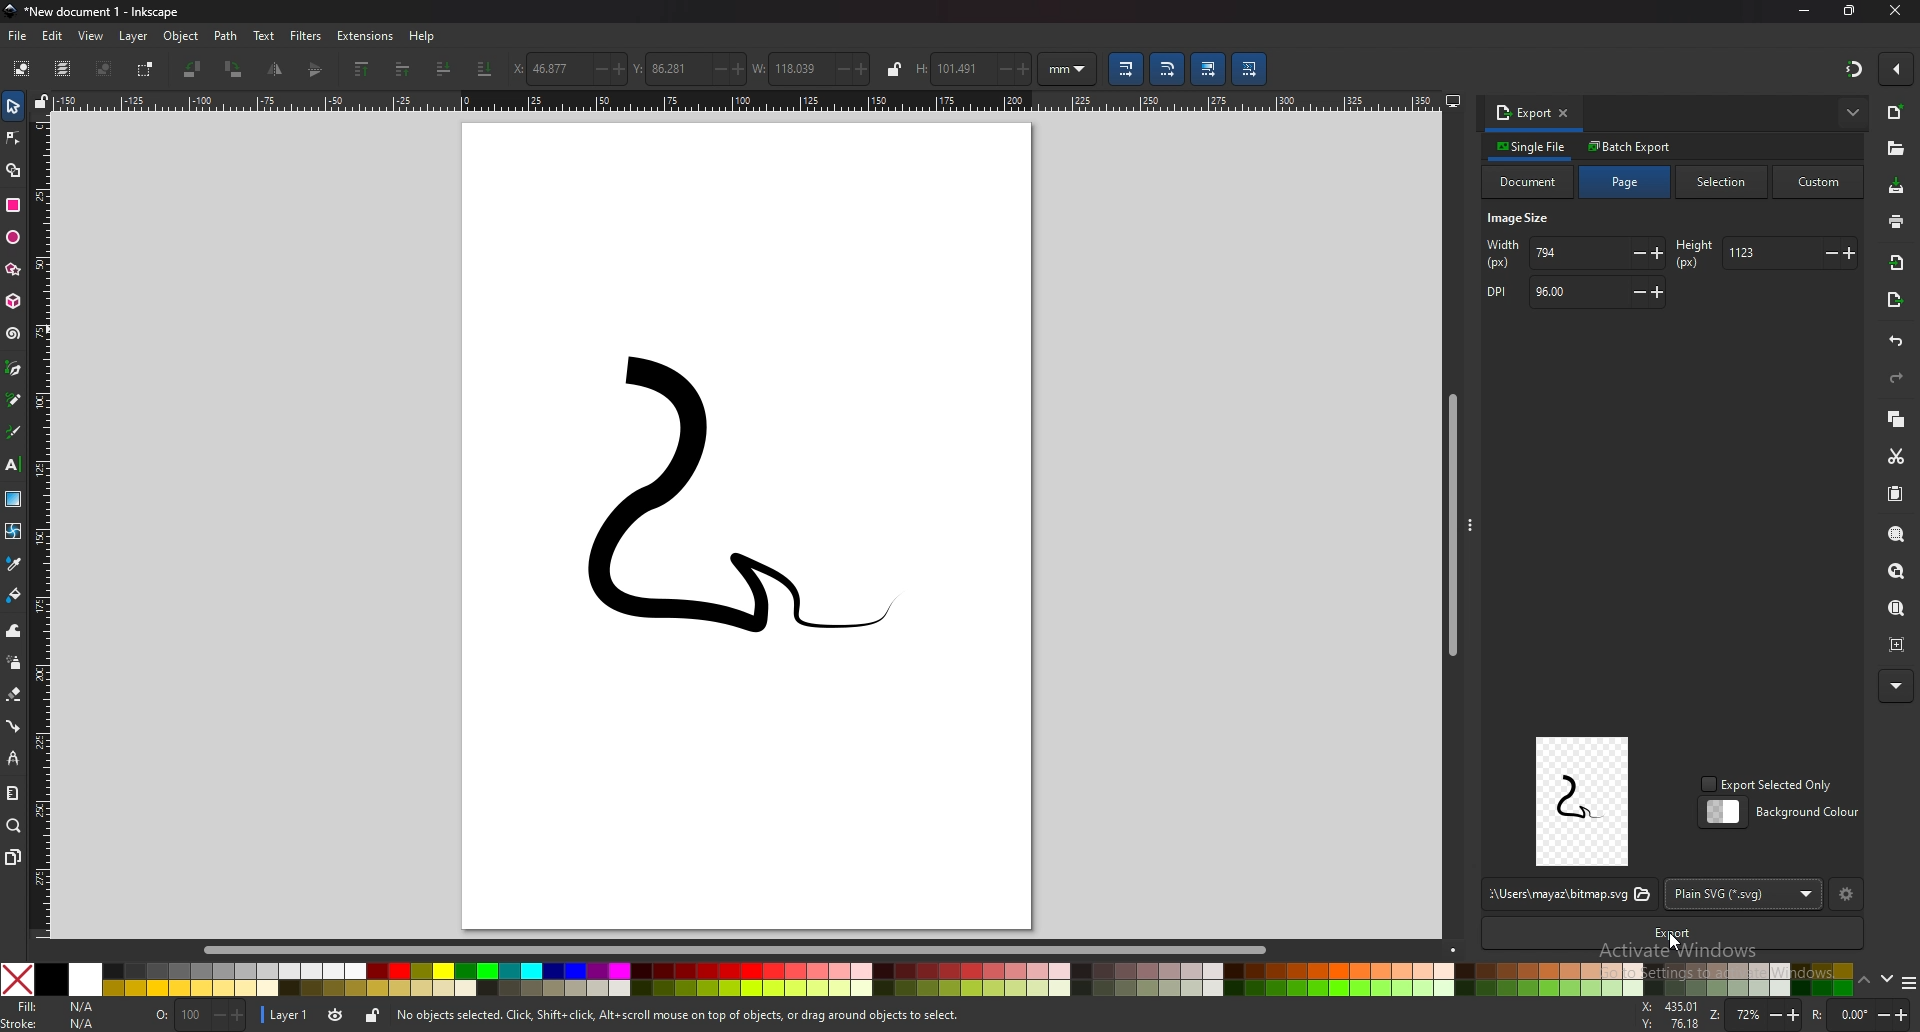 The height and width of the screenshot is (1032, 1920). What do you see at coordinates (307, 36) in the screenshot?
I see `filters` at bounding box center [307, 36].